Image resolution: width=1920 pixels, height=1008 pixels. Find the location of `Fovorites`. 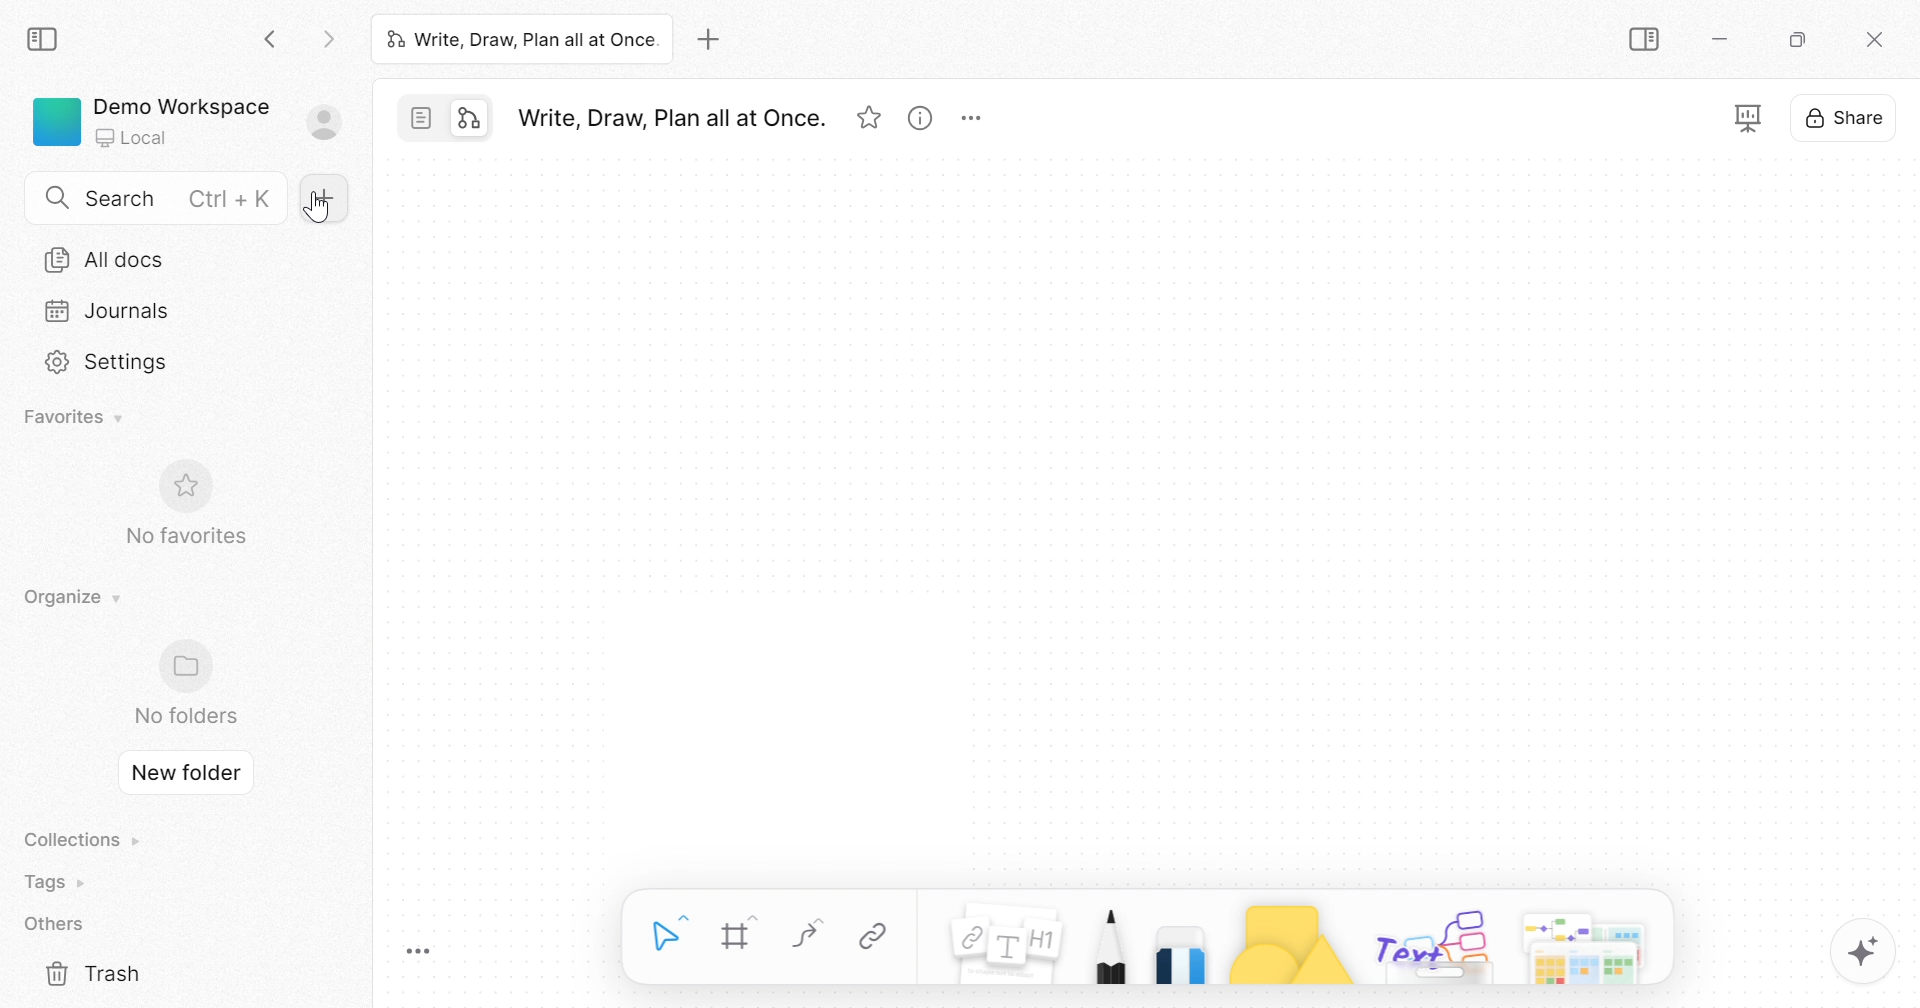

Fovorites is located at coordinates (73, 415).